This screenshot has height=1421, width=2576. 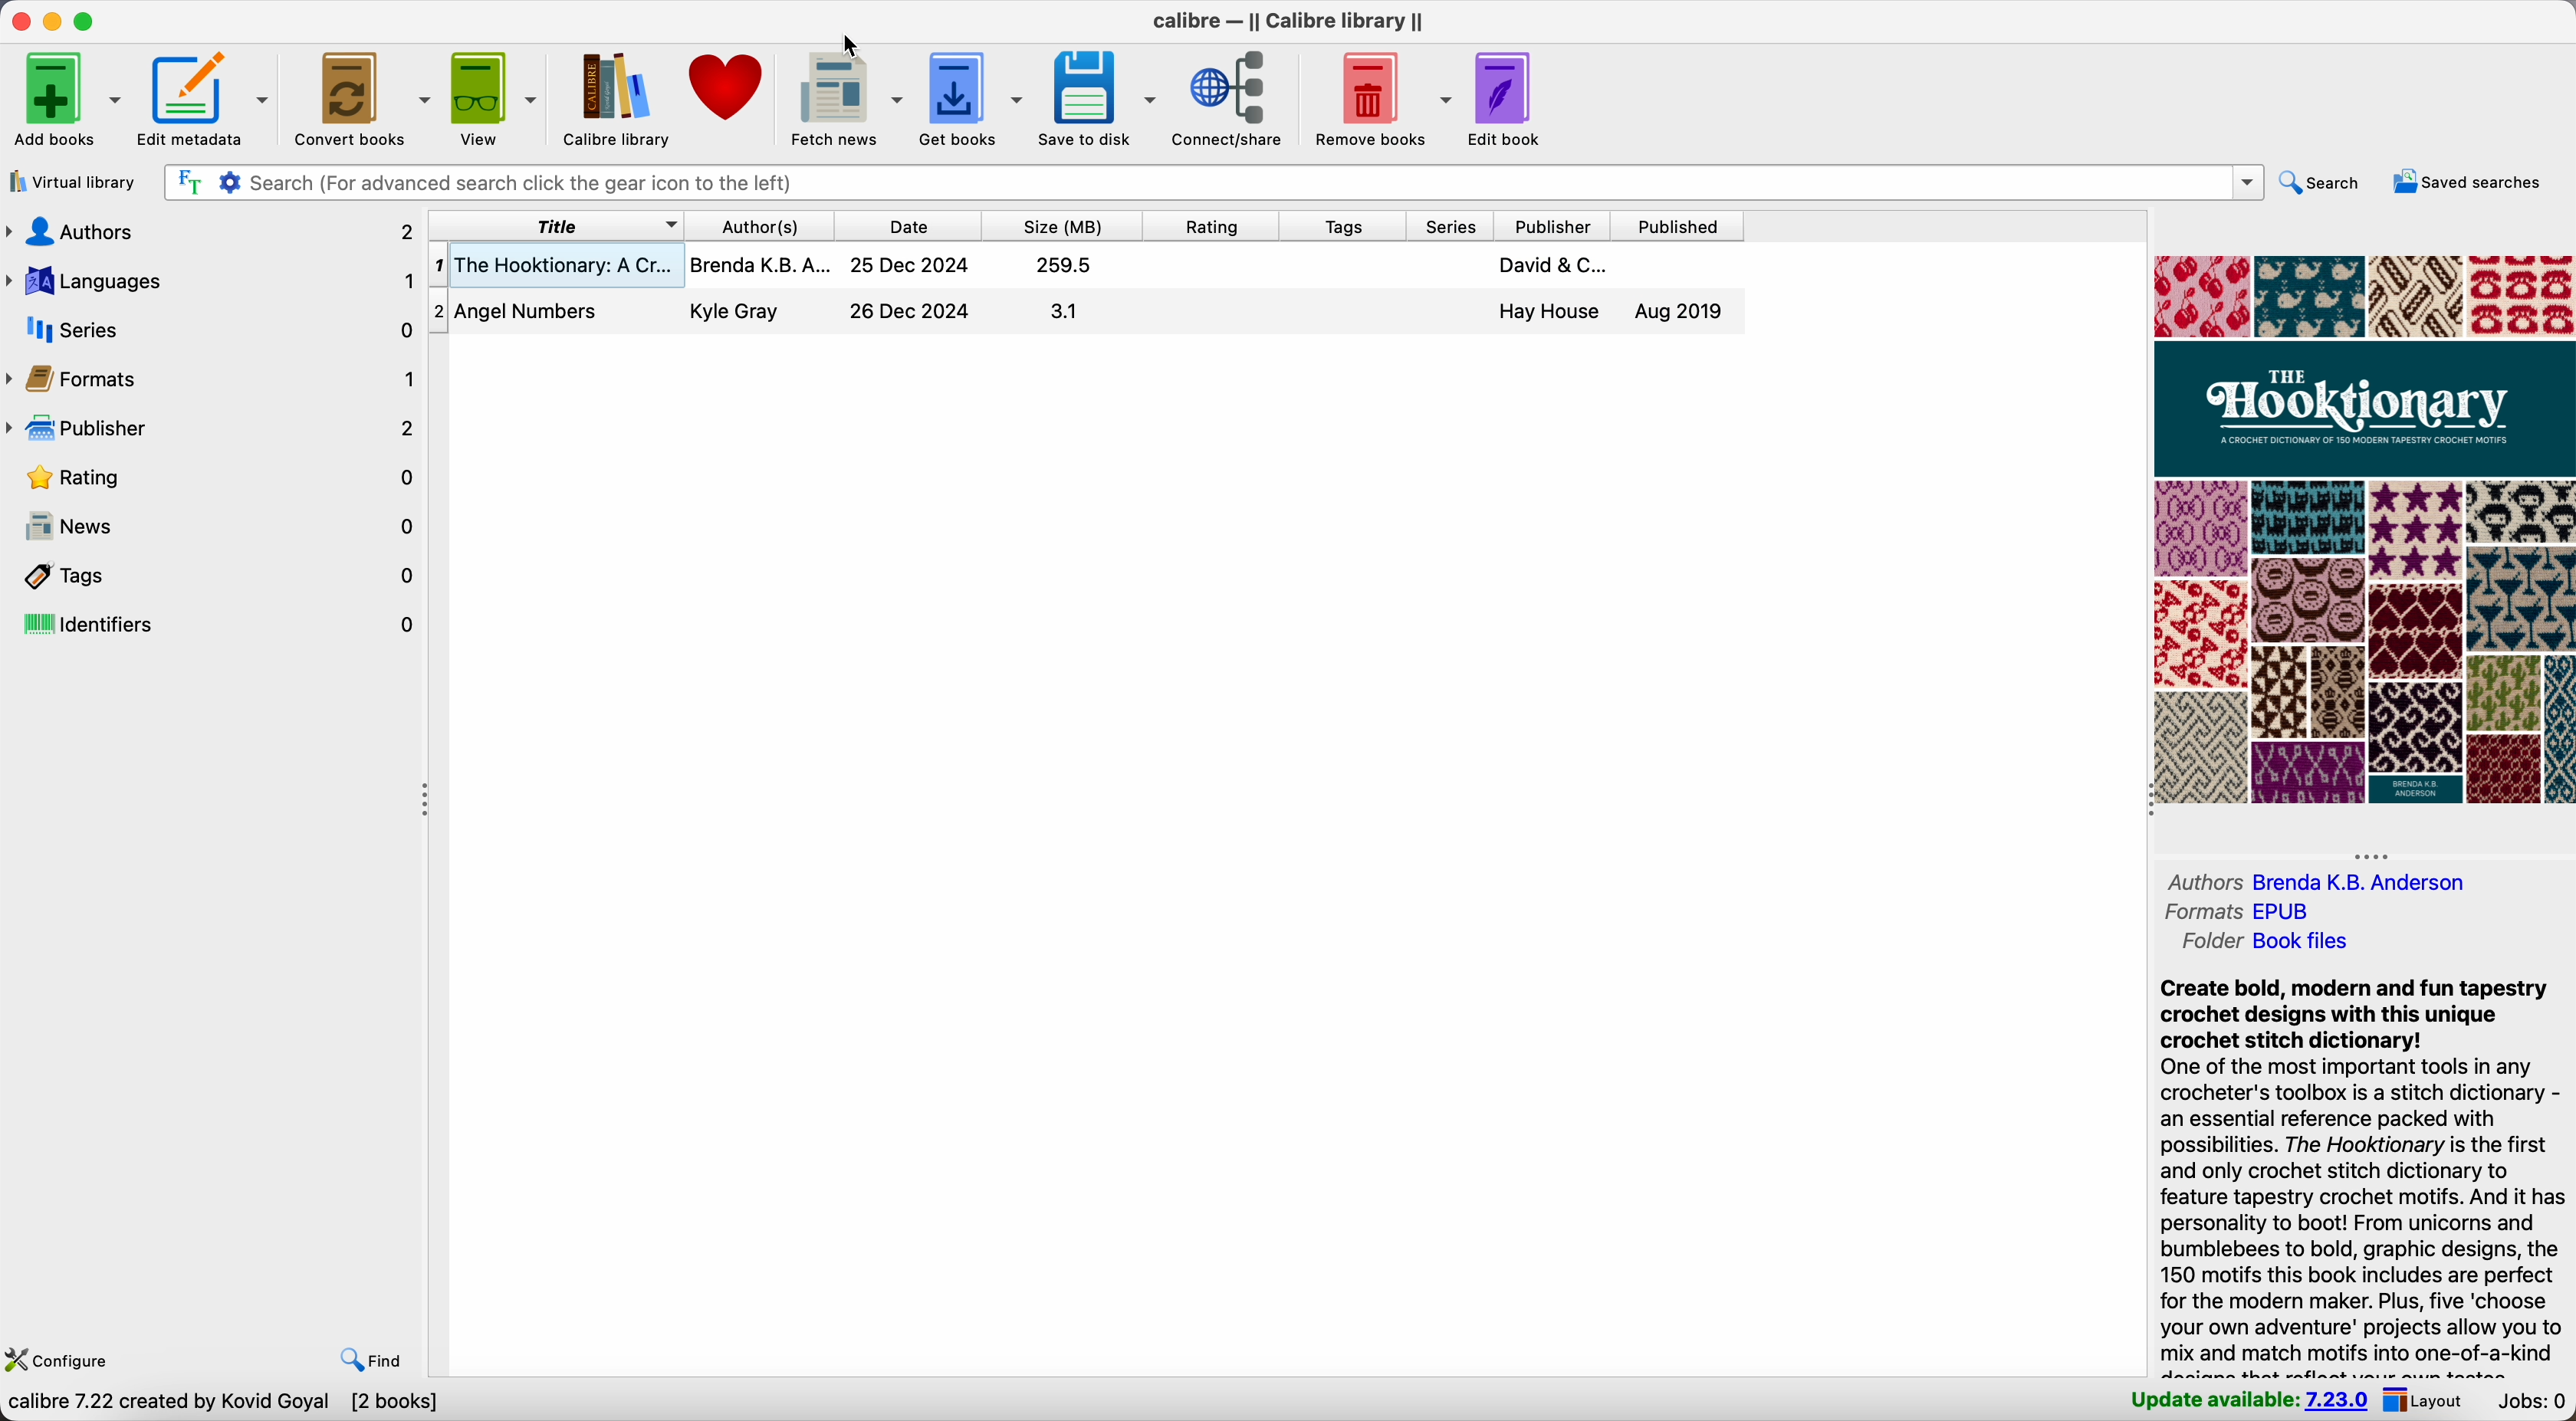 I want to click on view, so click(x=493, y=97).